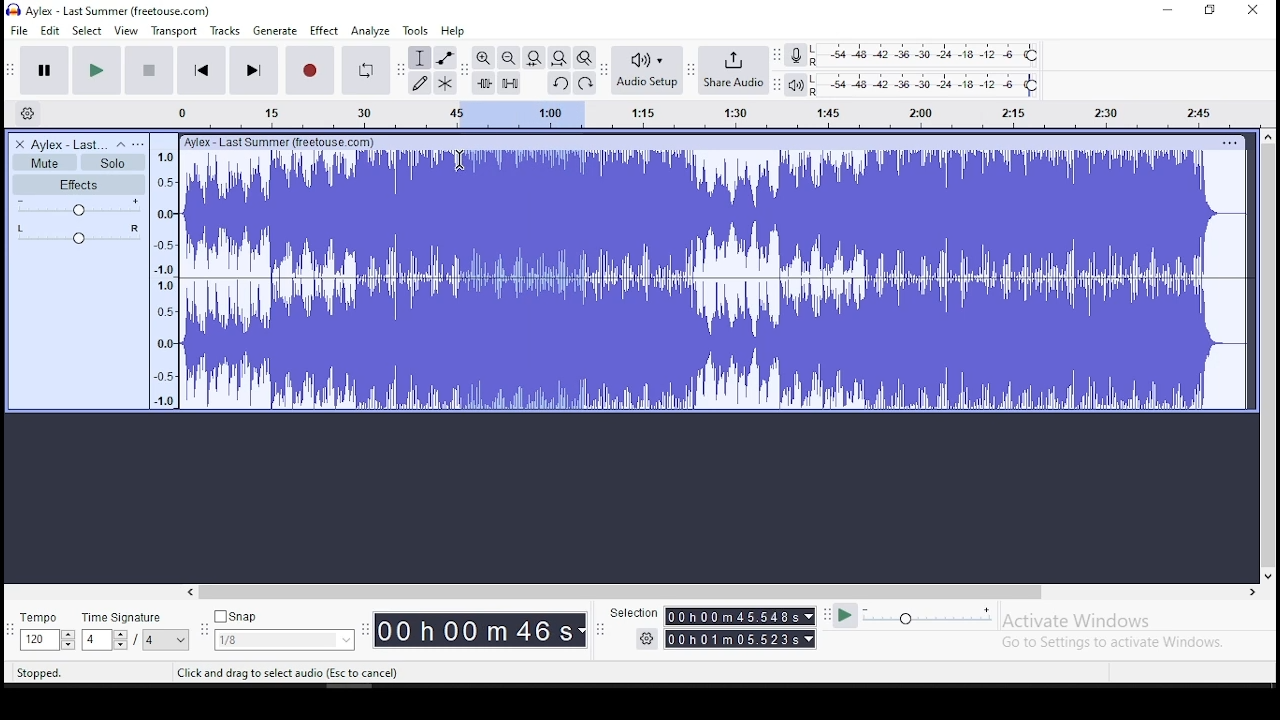  I want to click on zoom out, so click(507, 57).